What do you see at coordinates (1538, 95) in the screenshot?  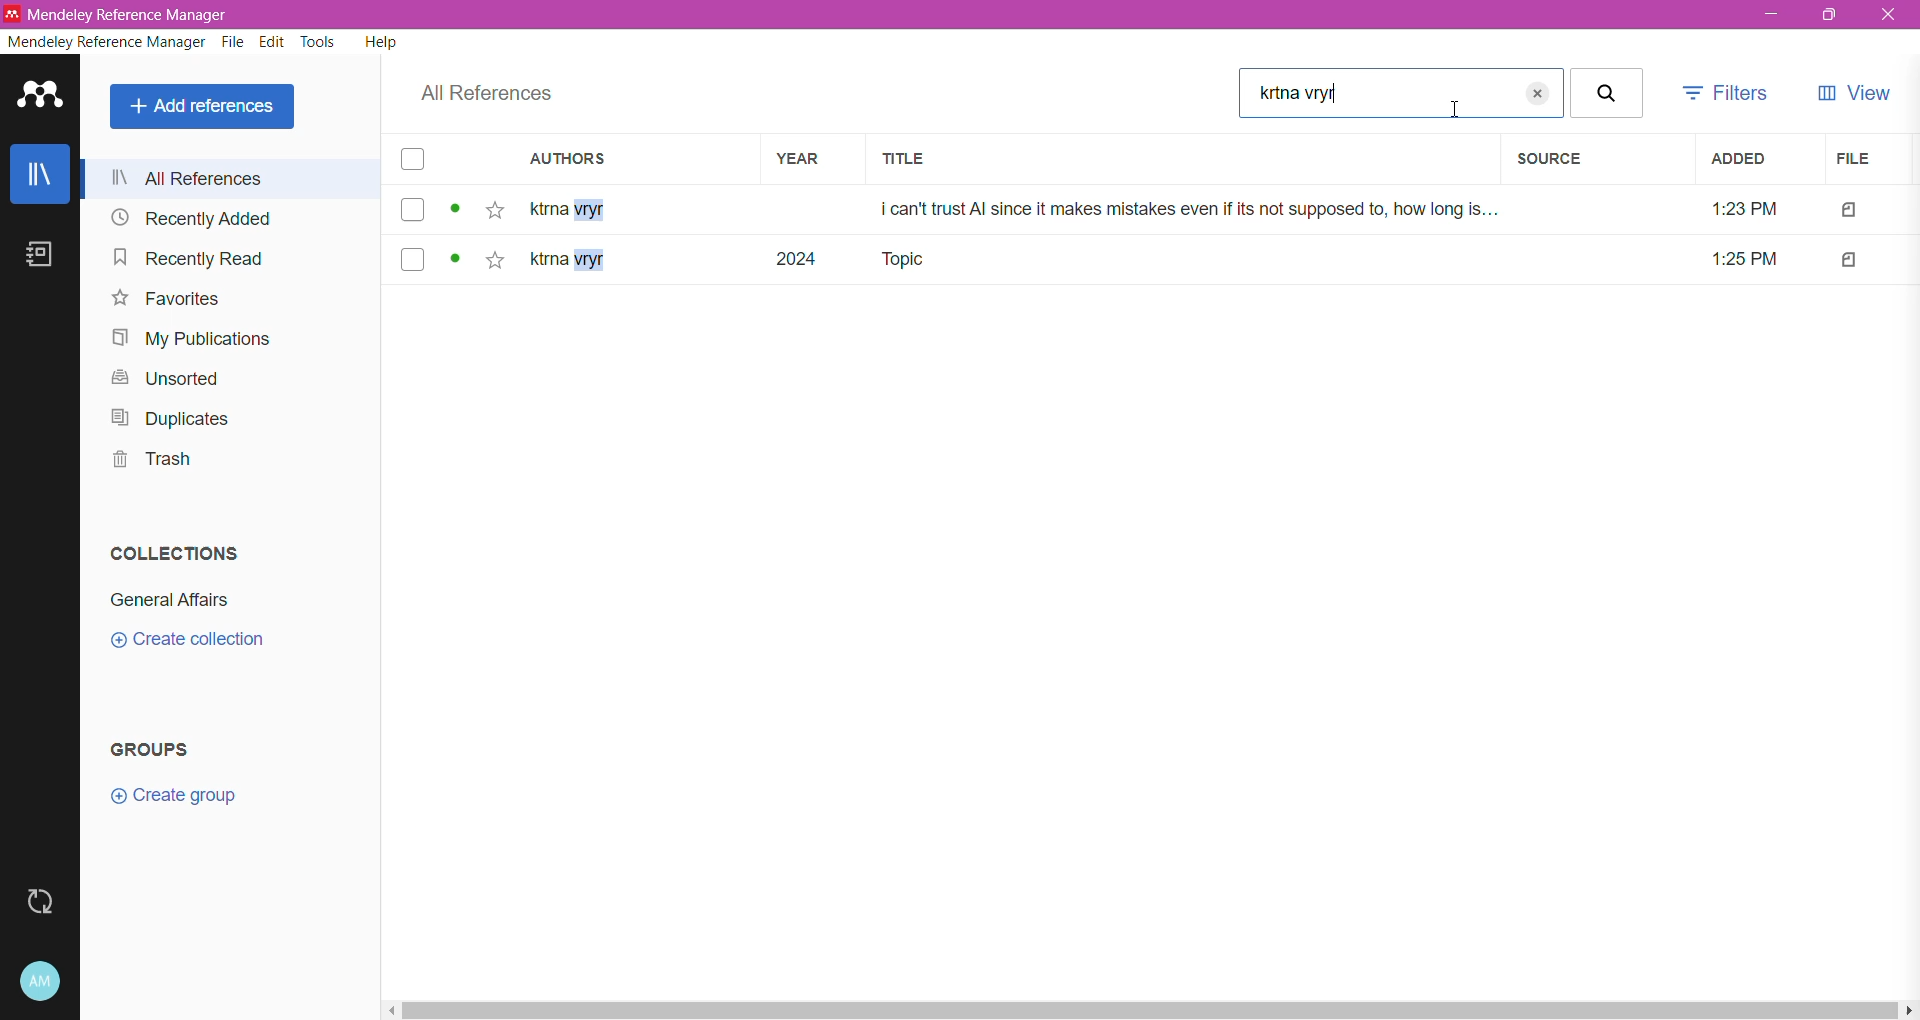 I see `close` at bounding box center [1538, 95].